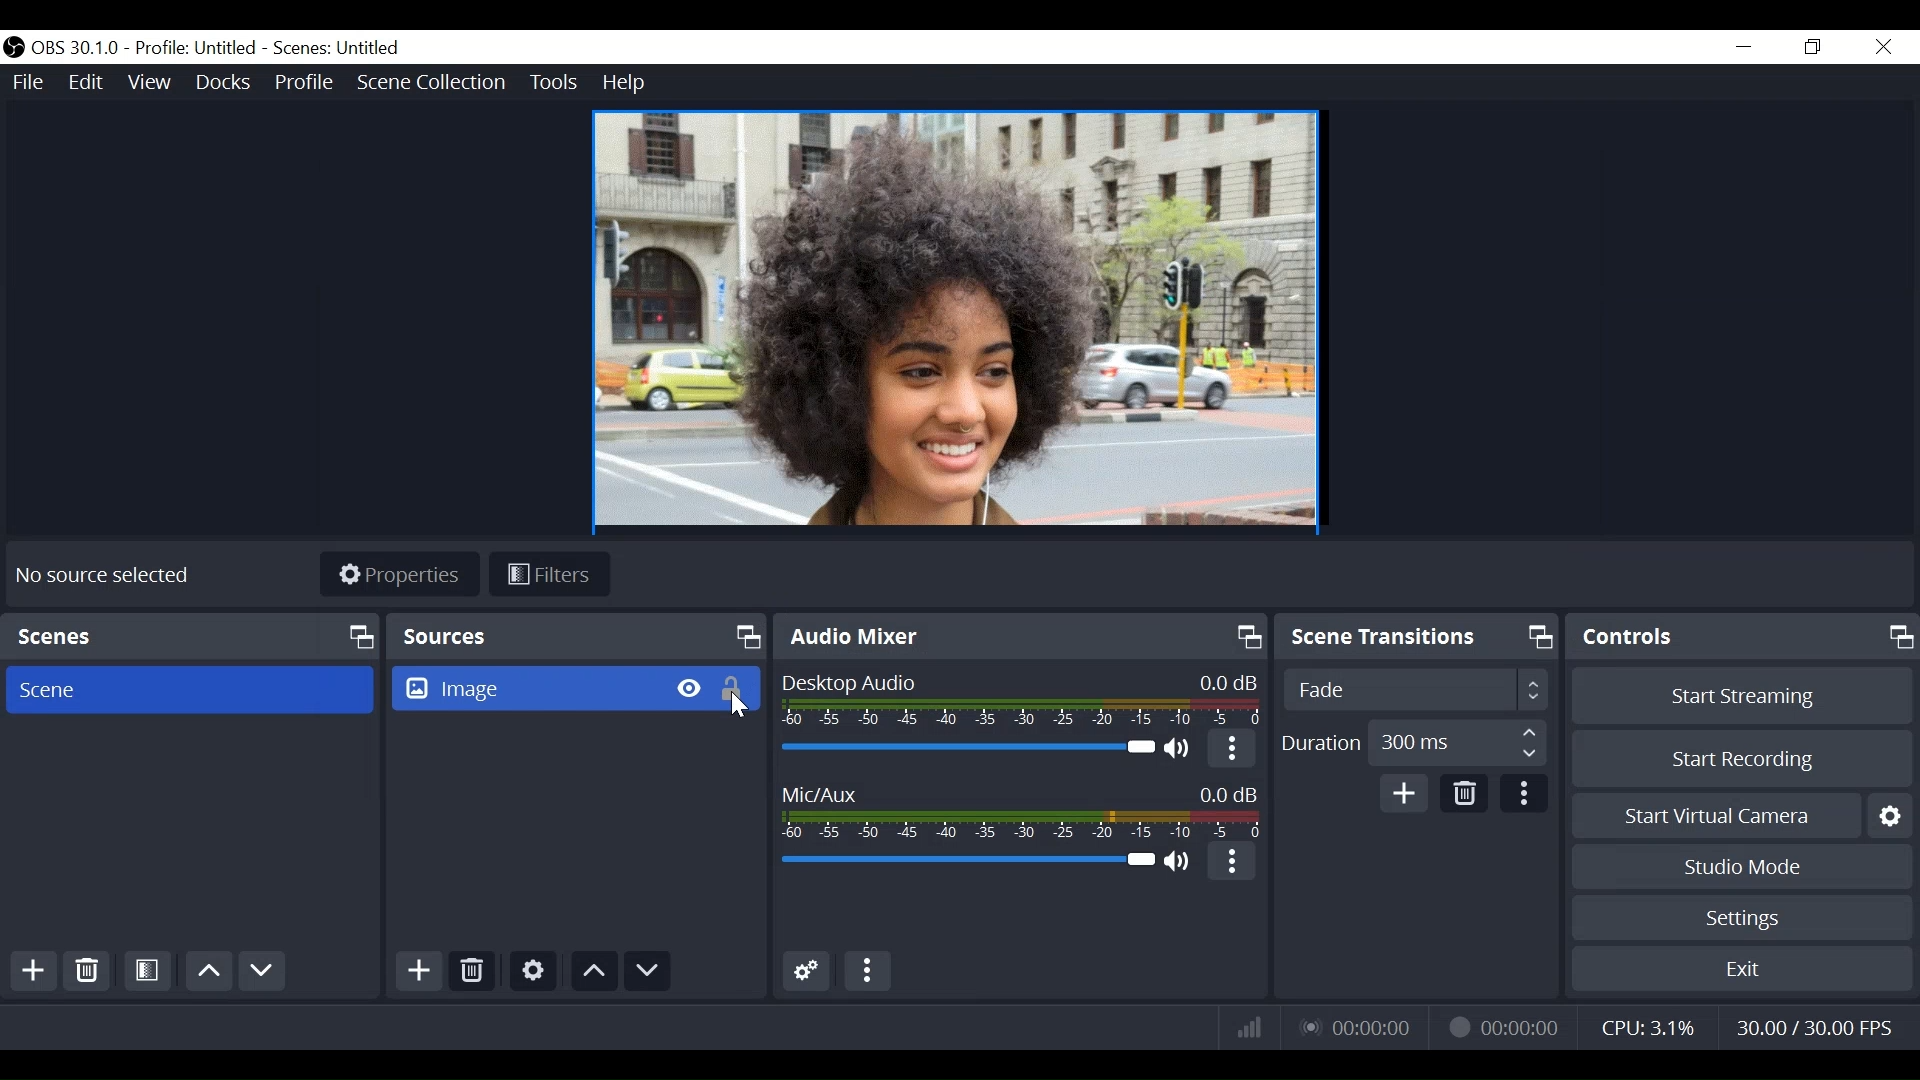 Image resolution: width=1920 pixels, height=1080 pixels. I want to click on more Options, so click(1228, 861).